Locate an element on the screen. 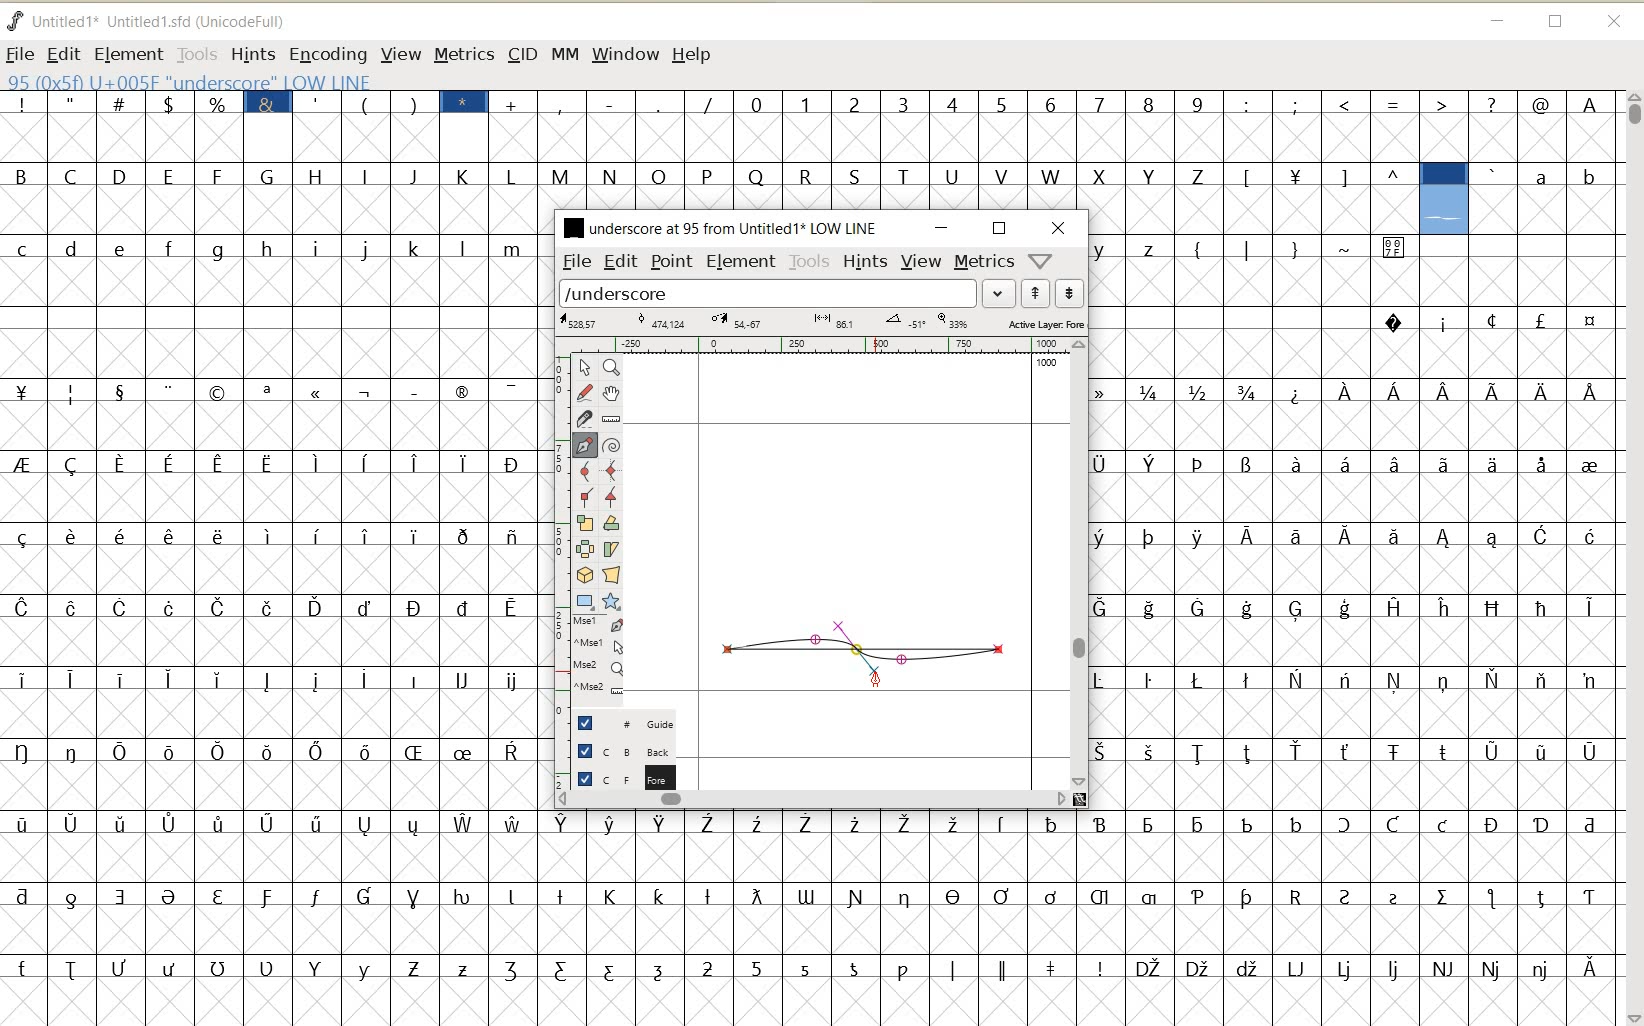  GLYPHY CHARACTERS & NUMBERS is located at coordinates (1079, 118).